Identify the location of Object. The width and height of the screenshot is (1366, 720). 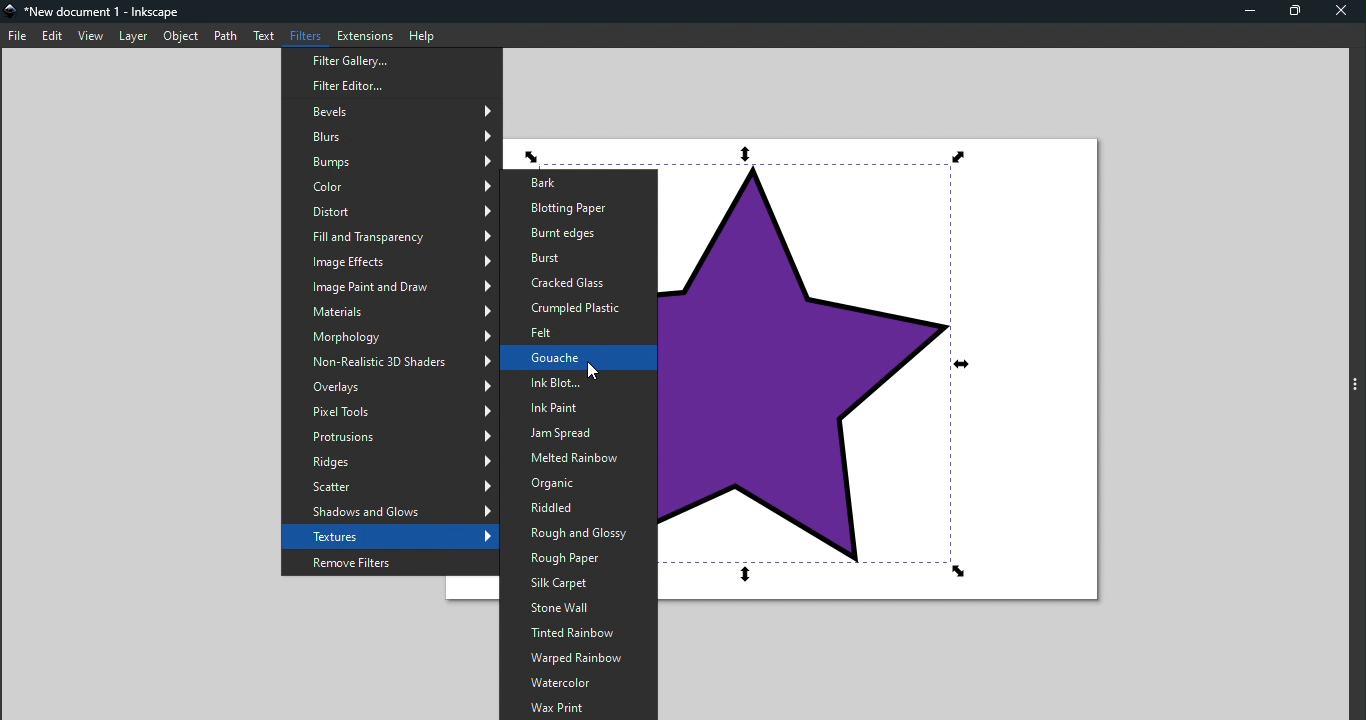
(183, 36).